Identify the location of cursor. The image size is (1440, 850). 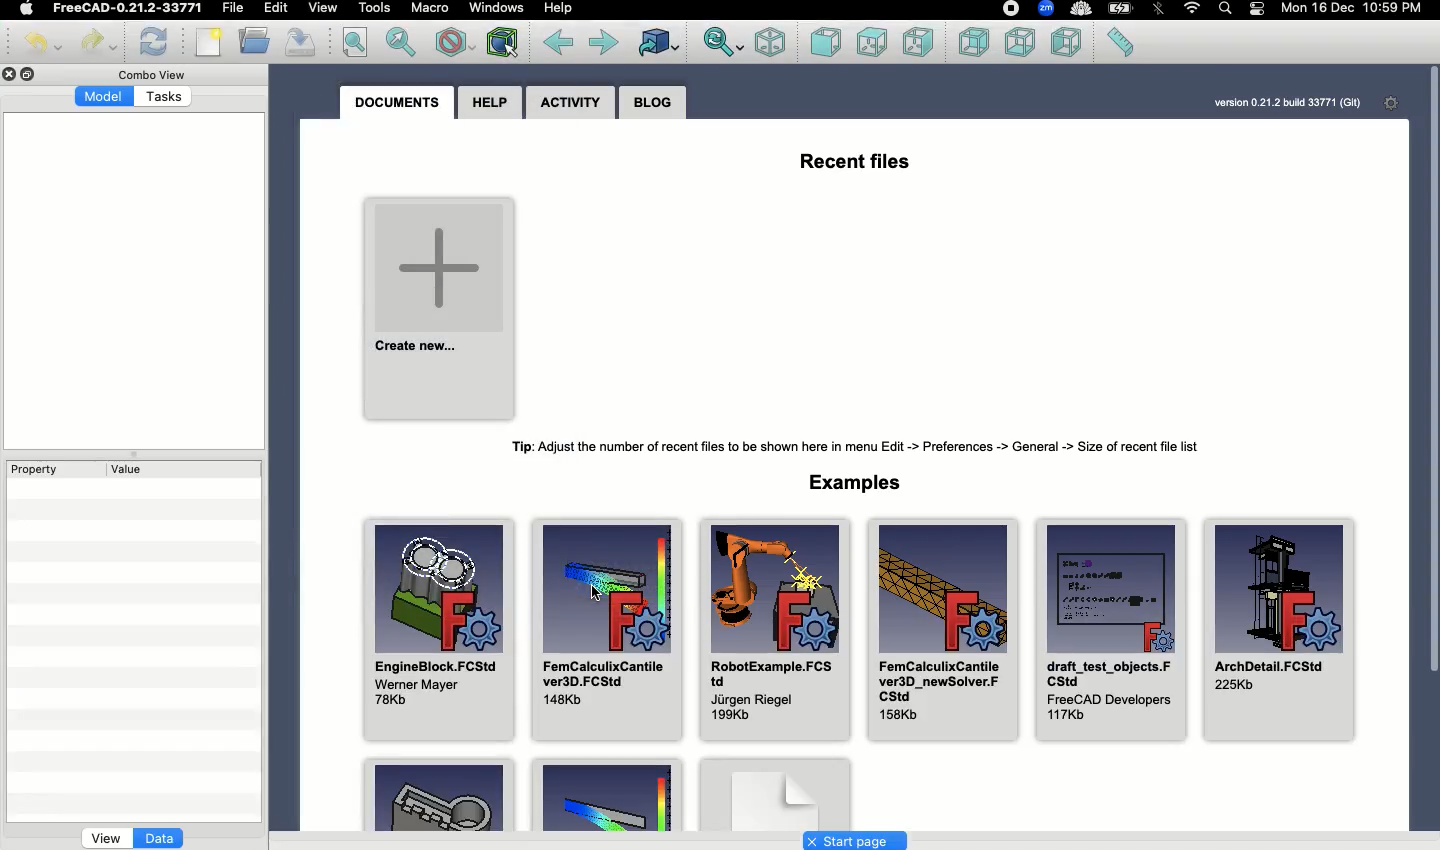
(598, 590).